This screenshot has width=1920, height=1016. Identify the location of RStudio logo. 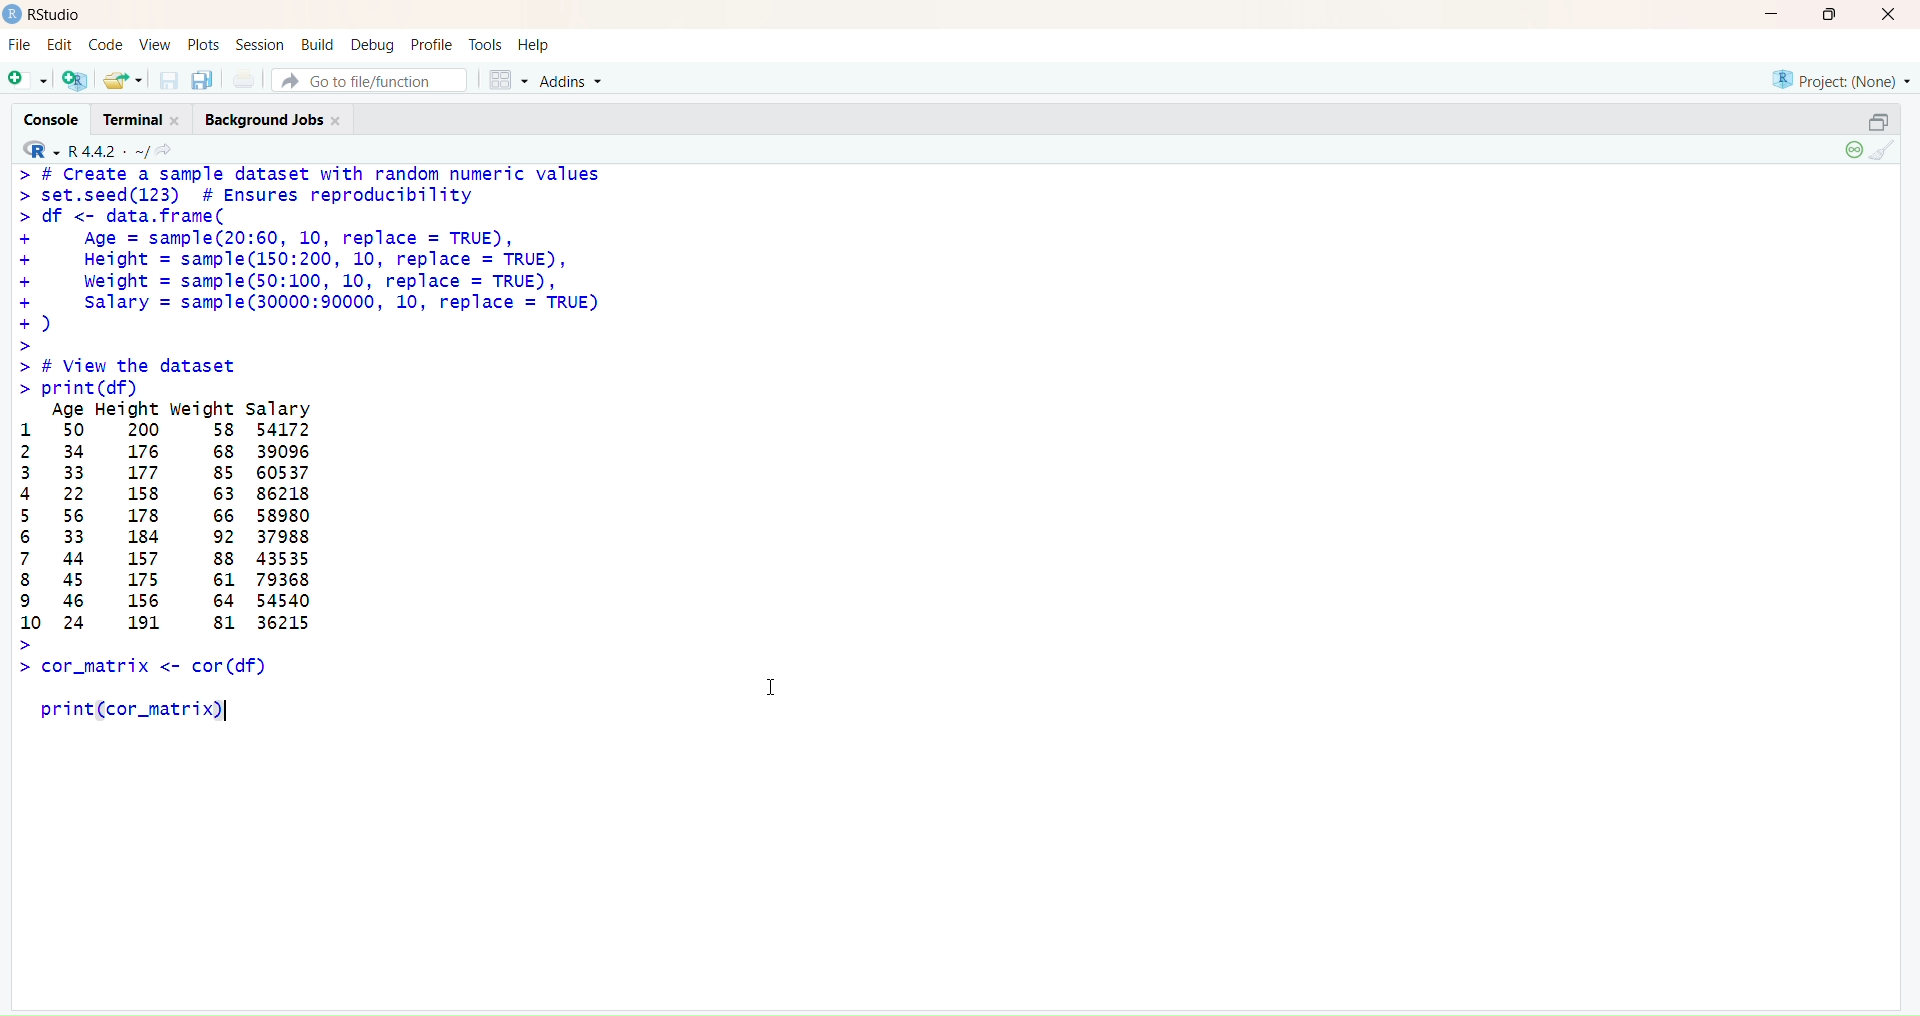
(36, 149).